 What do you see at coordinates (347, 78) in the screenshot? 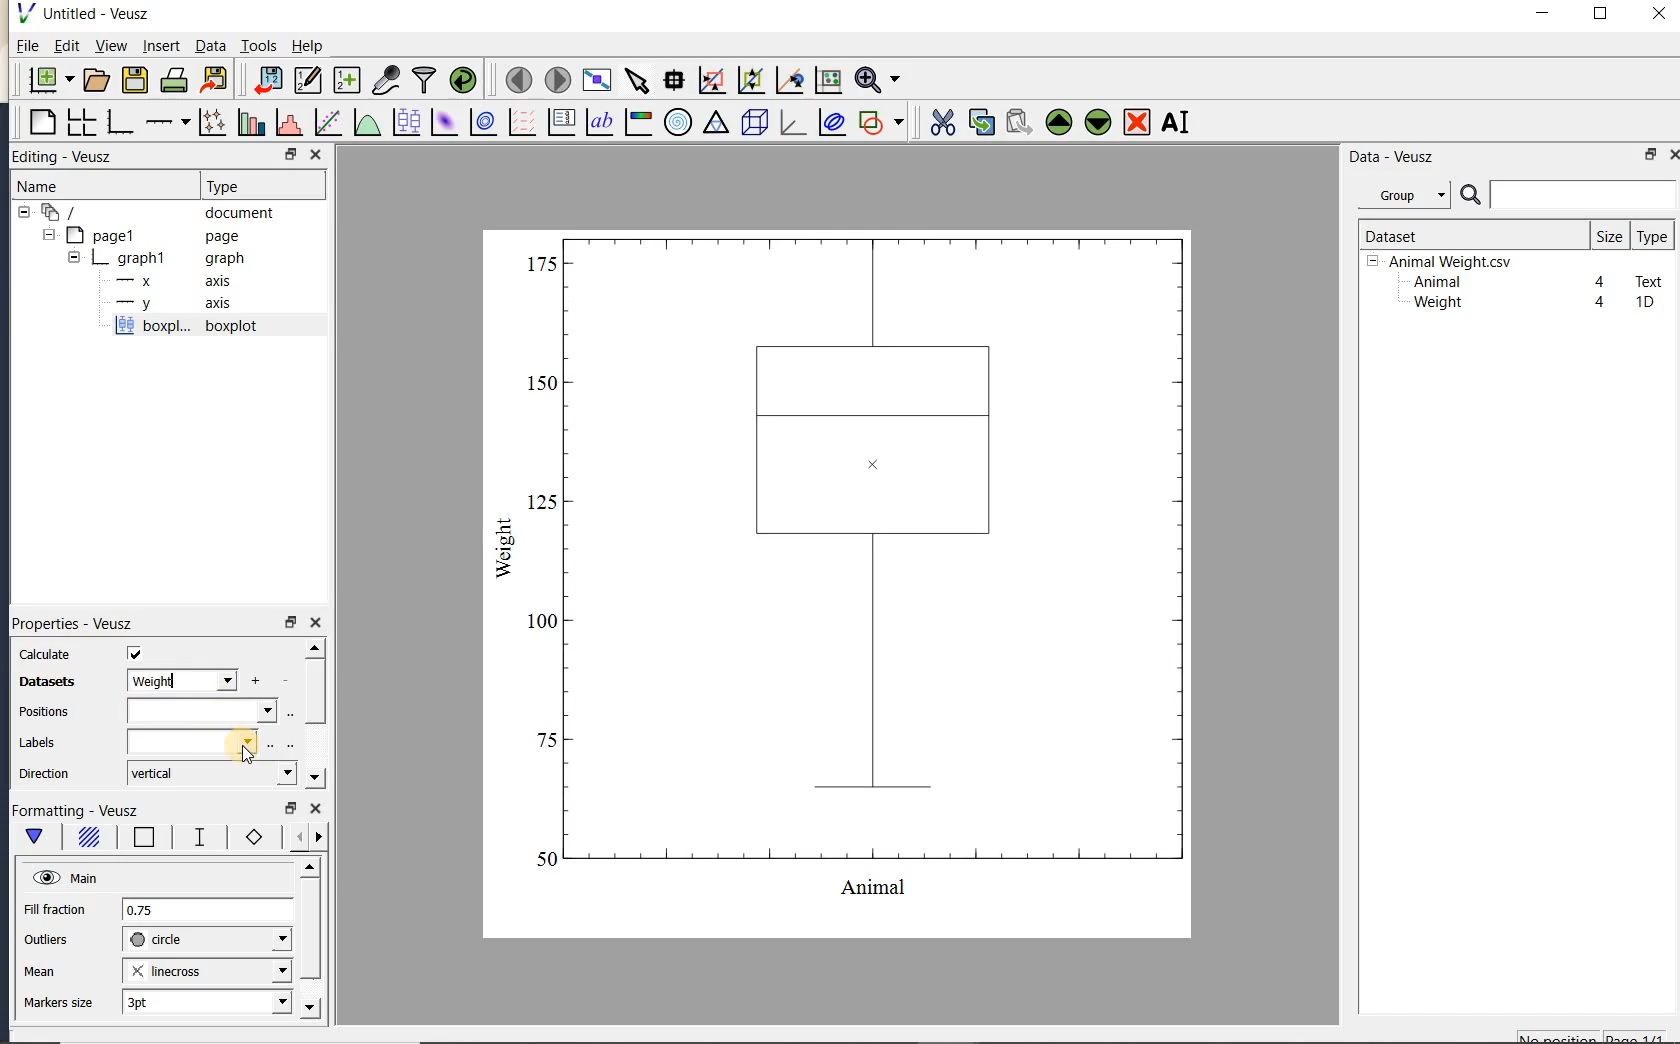
I see `create new datasets` at bounding box center [347, 78].